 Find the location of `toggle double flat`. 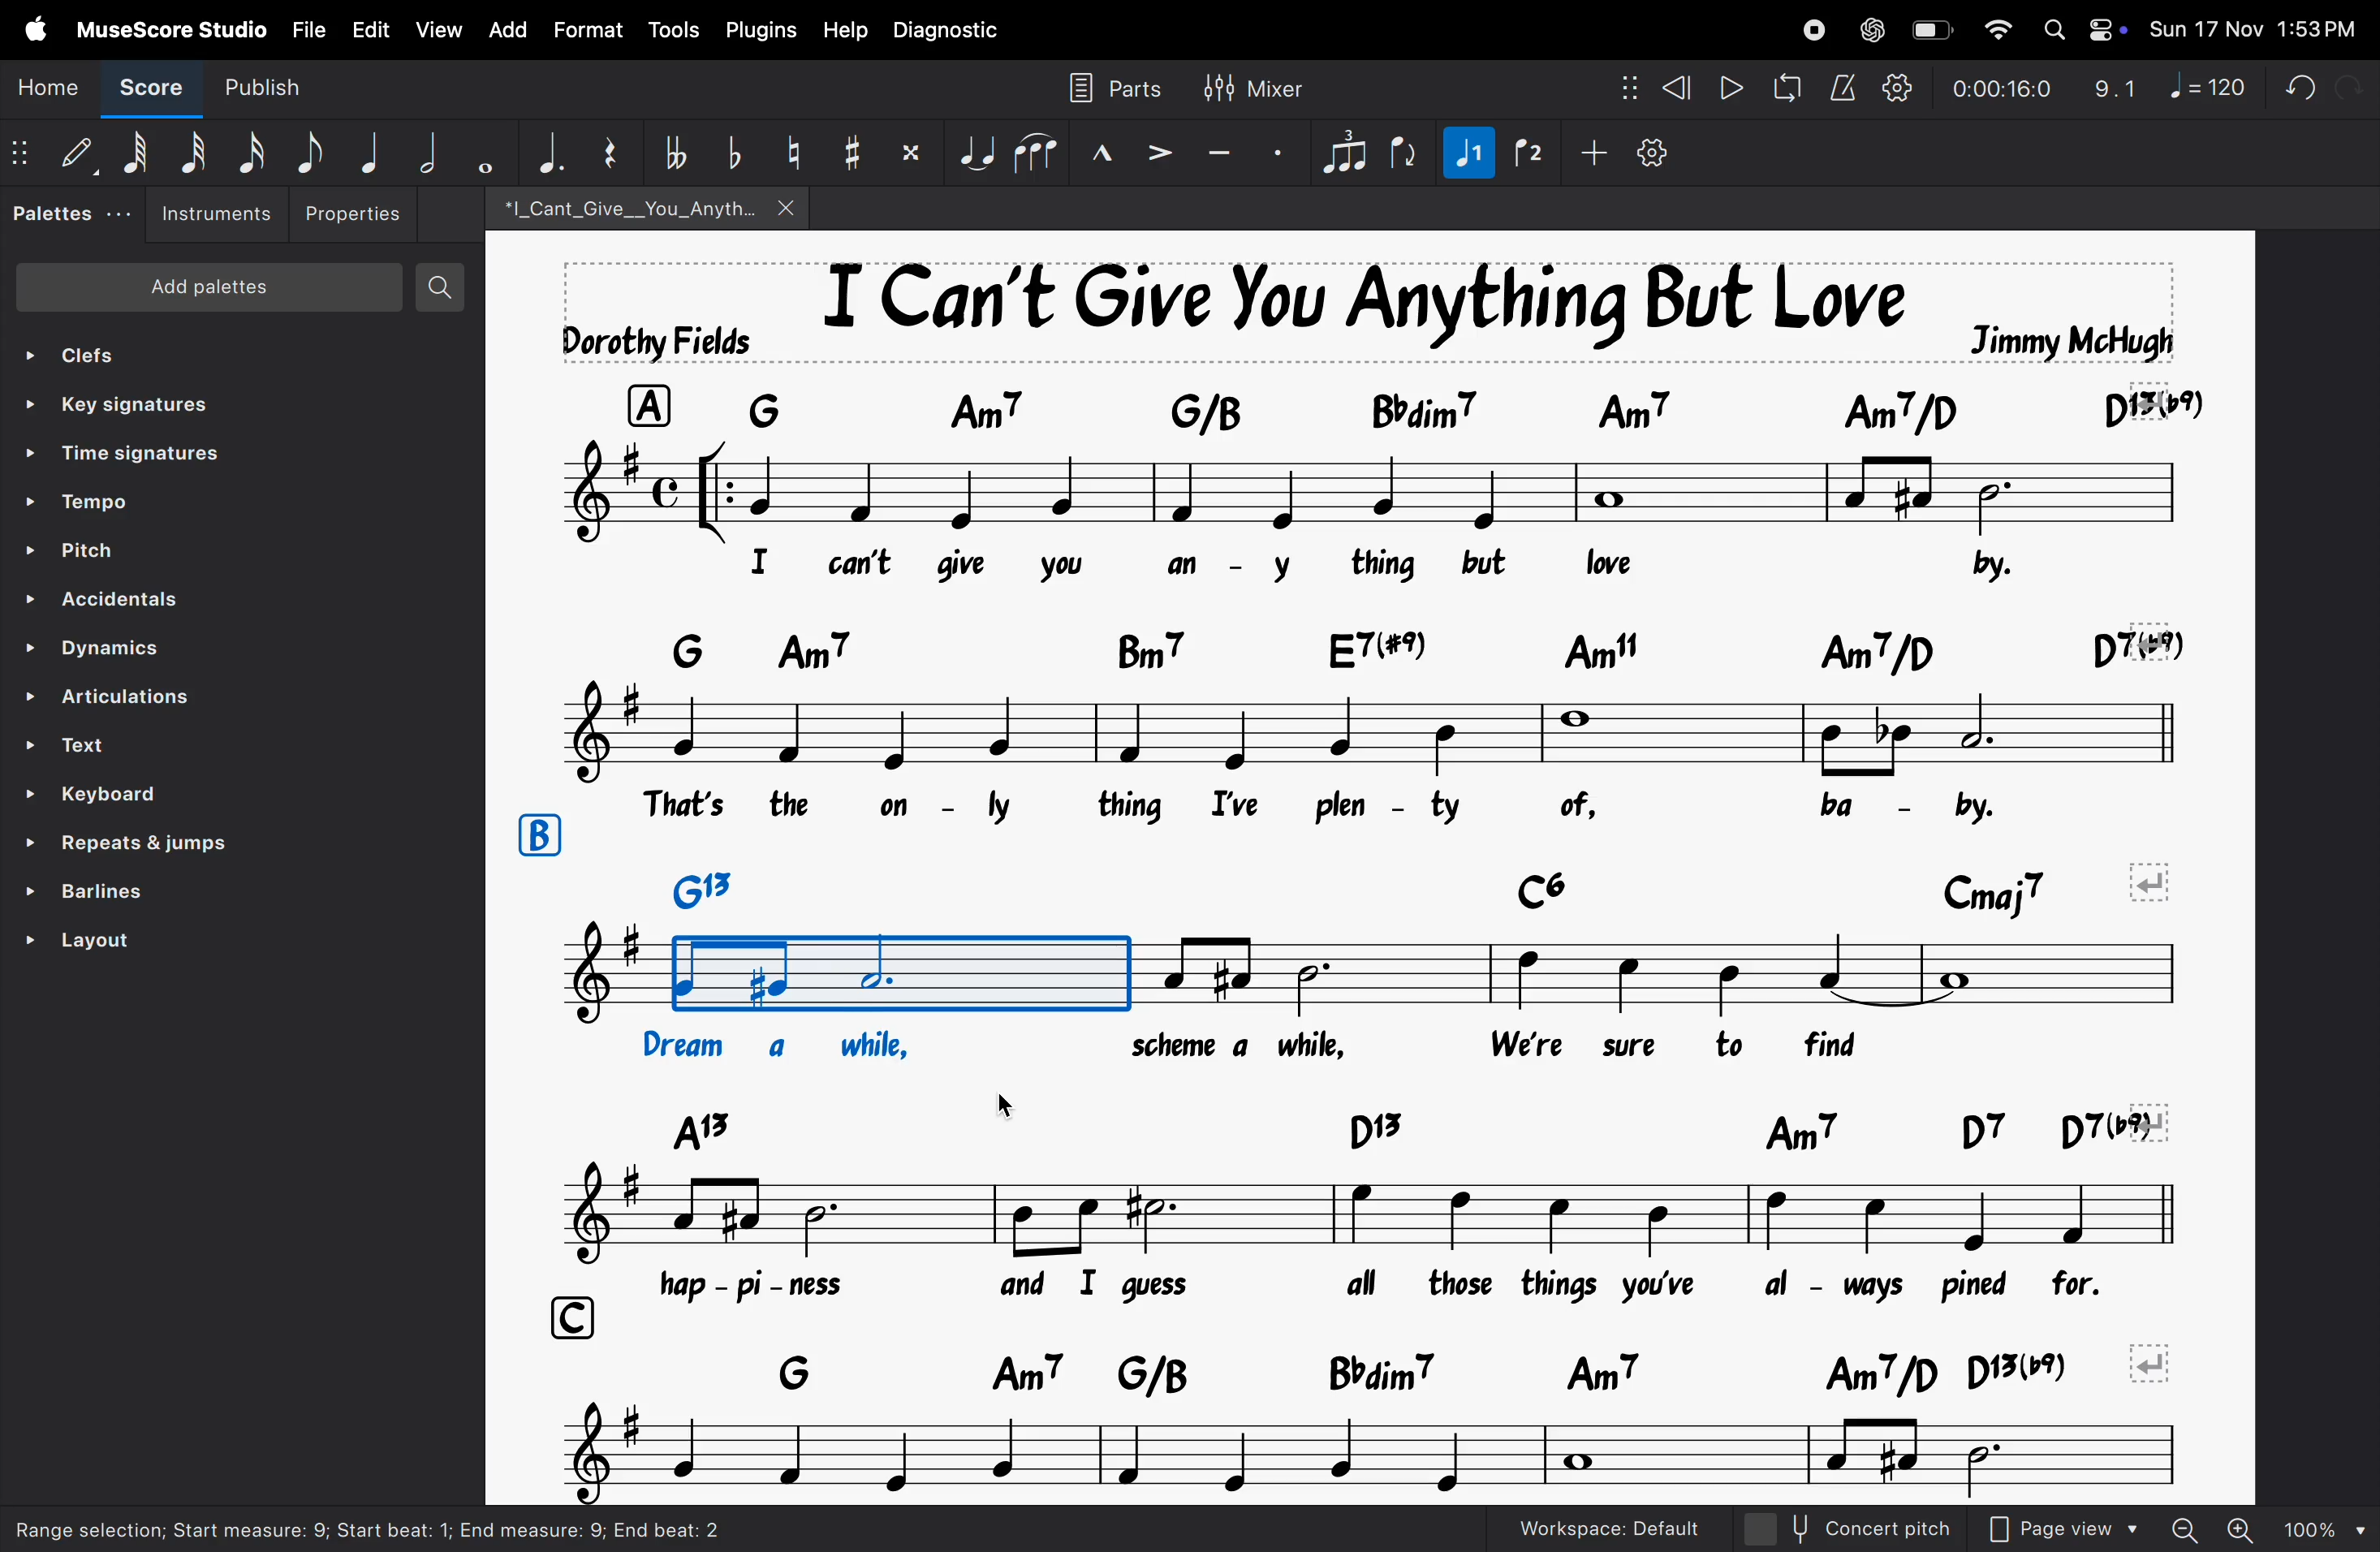

toggle double flat is located at coordinates (673, 152).